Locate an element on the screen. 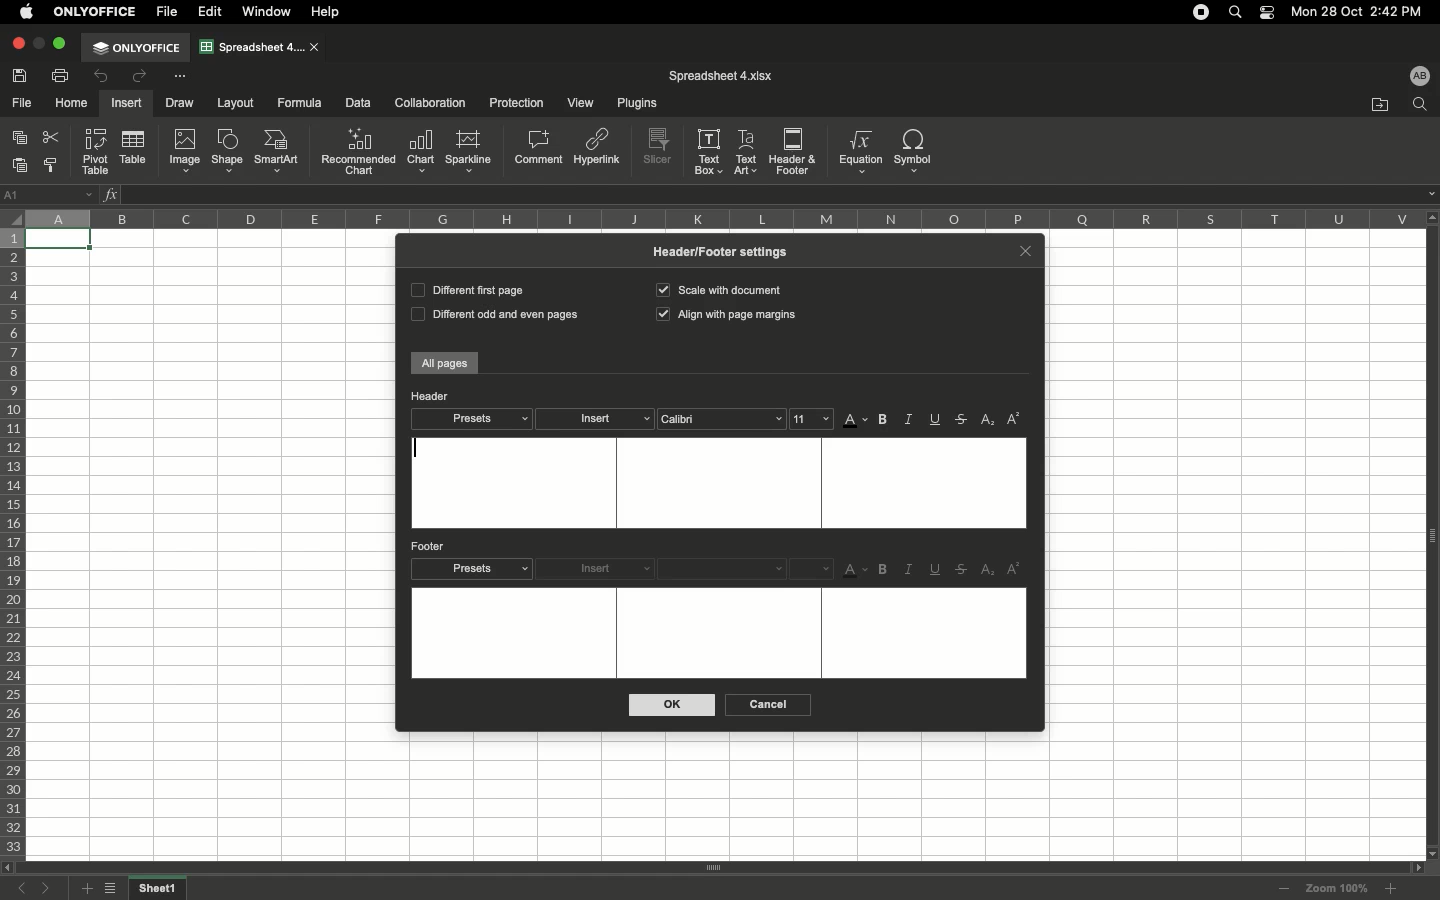 The height and width of the screenshot is (900, 1440). Print is located at coordinates (62, 75).